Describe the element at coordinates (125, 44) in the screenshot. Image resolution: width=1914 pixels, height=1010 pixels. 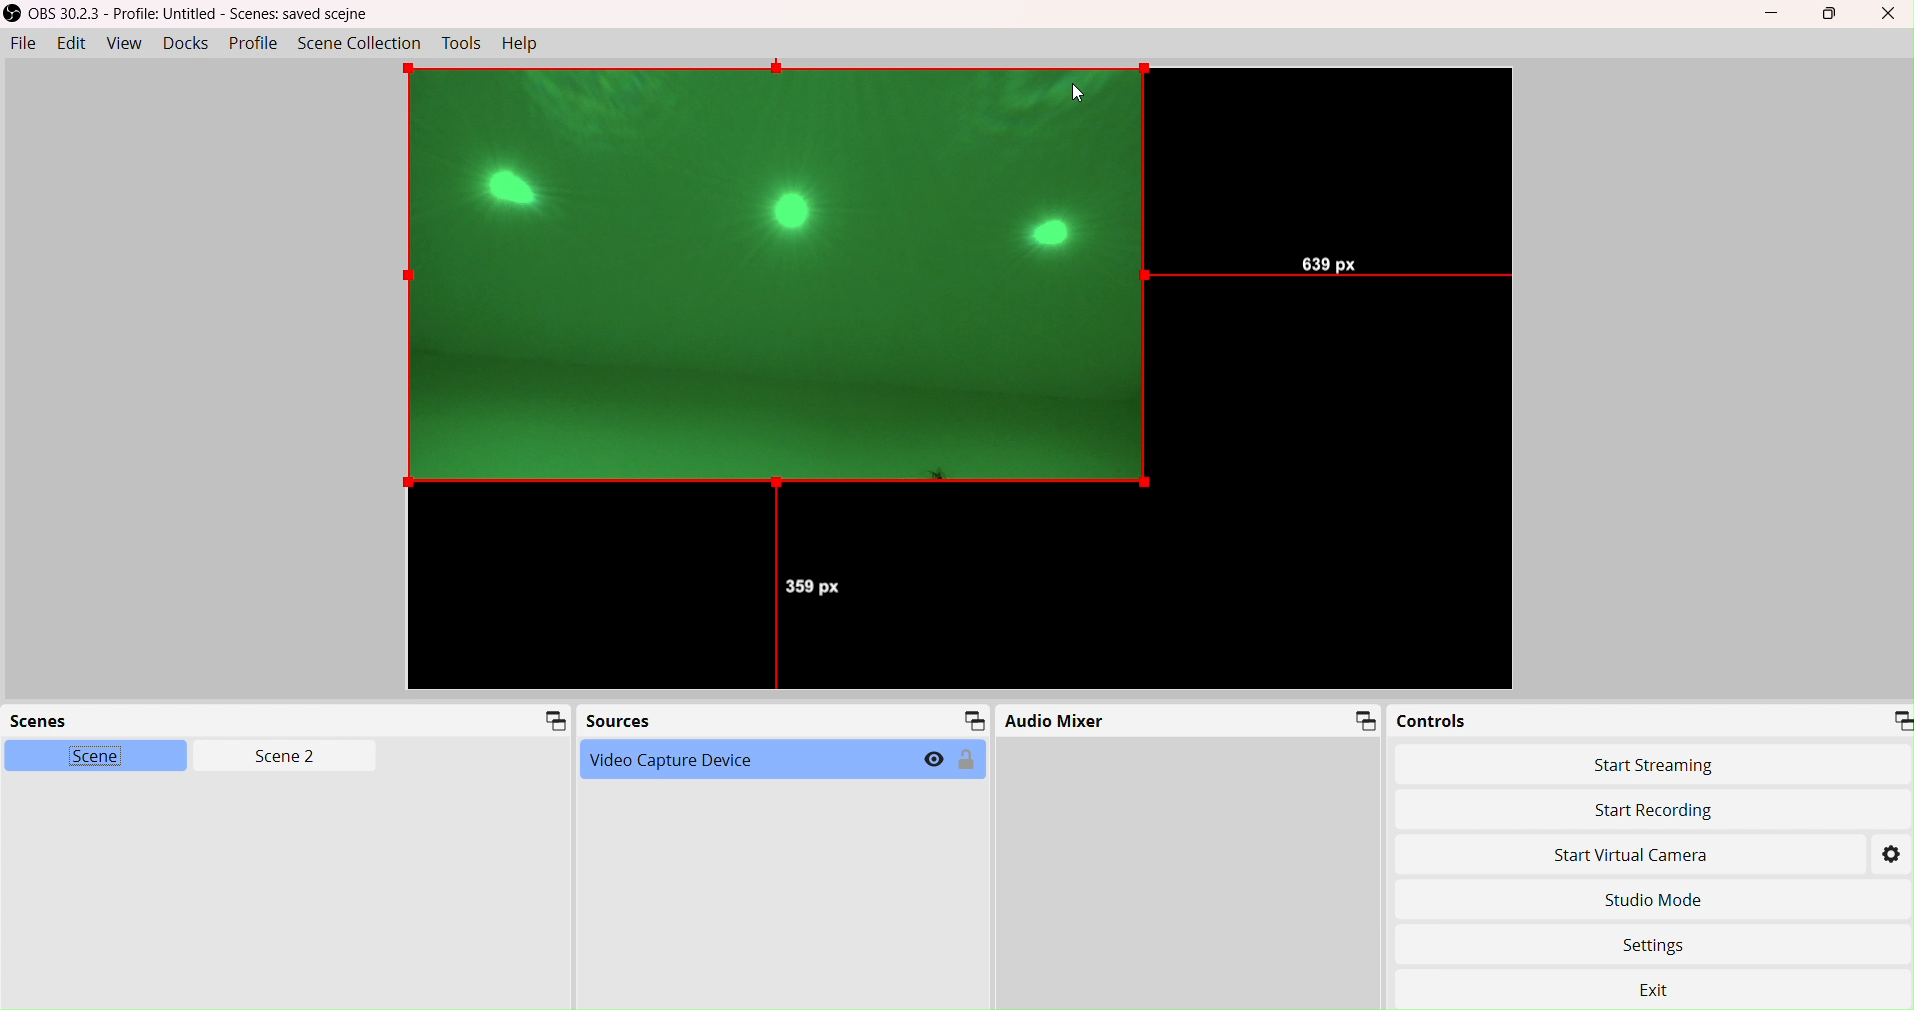
I see `View` at that location.